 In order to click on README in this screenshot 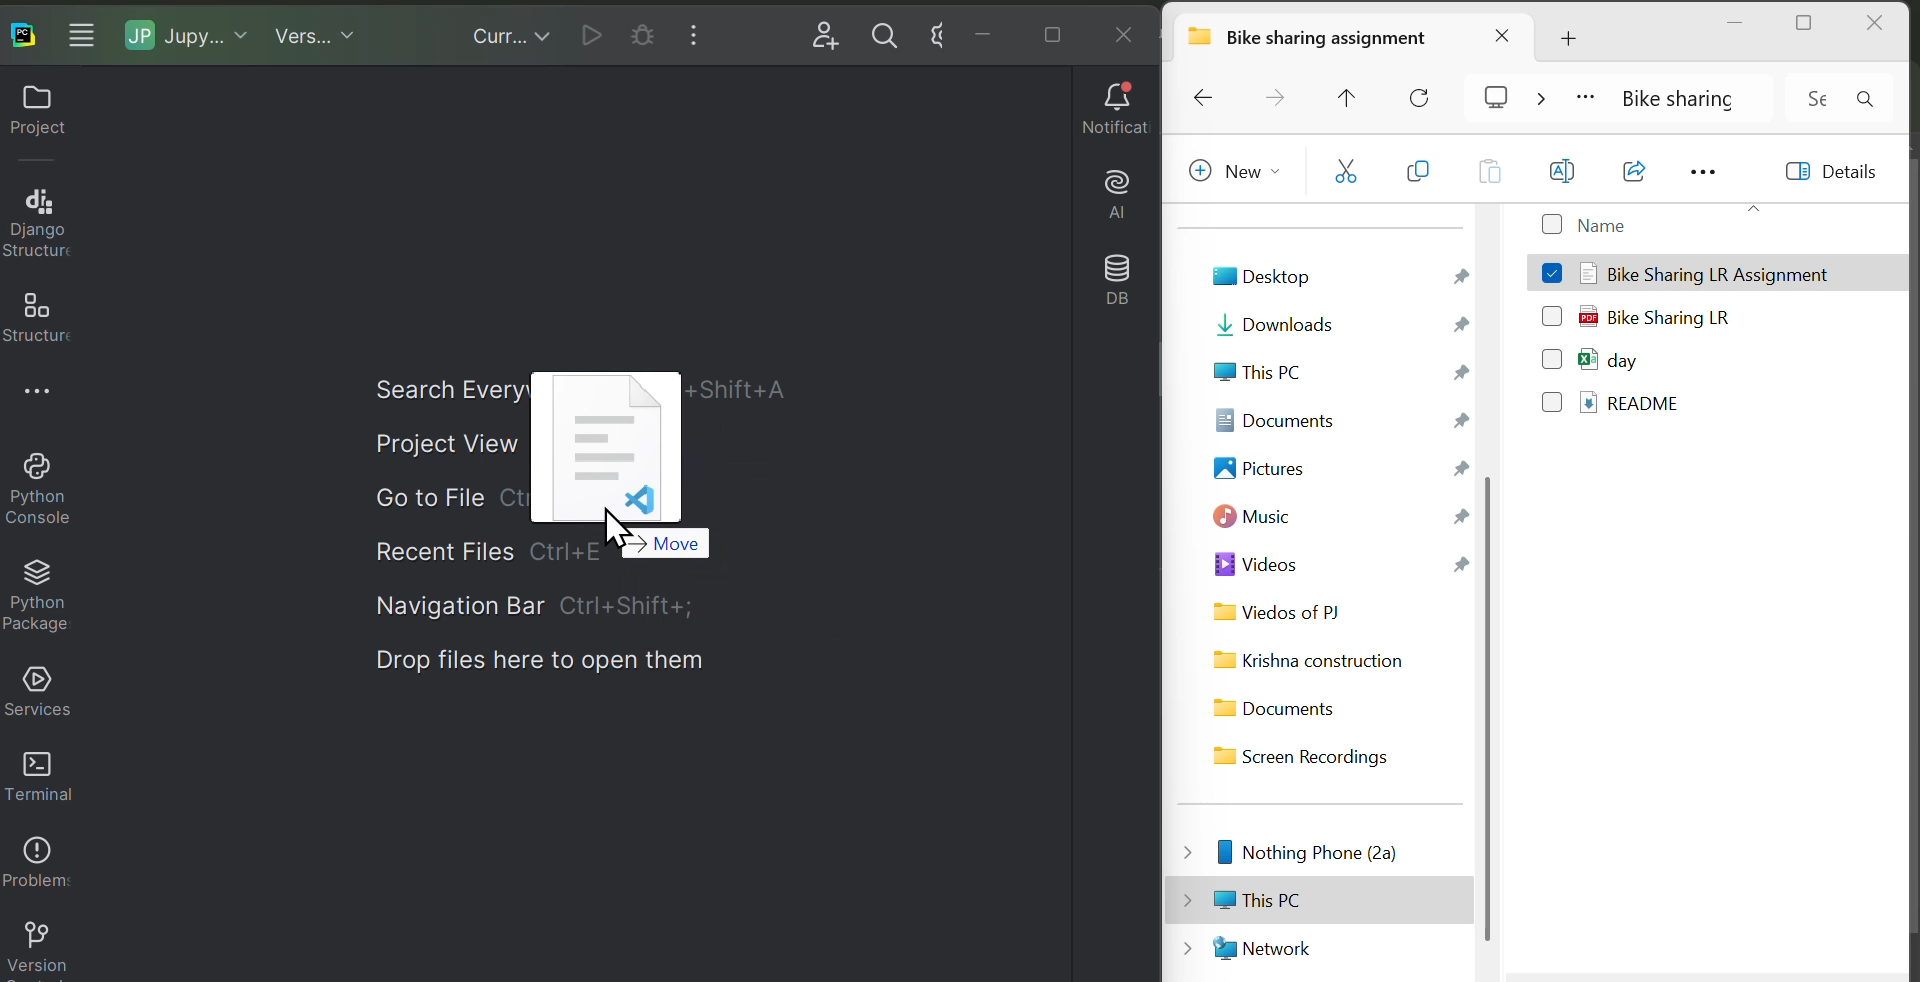, I will do `click(1636, 409)`.